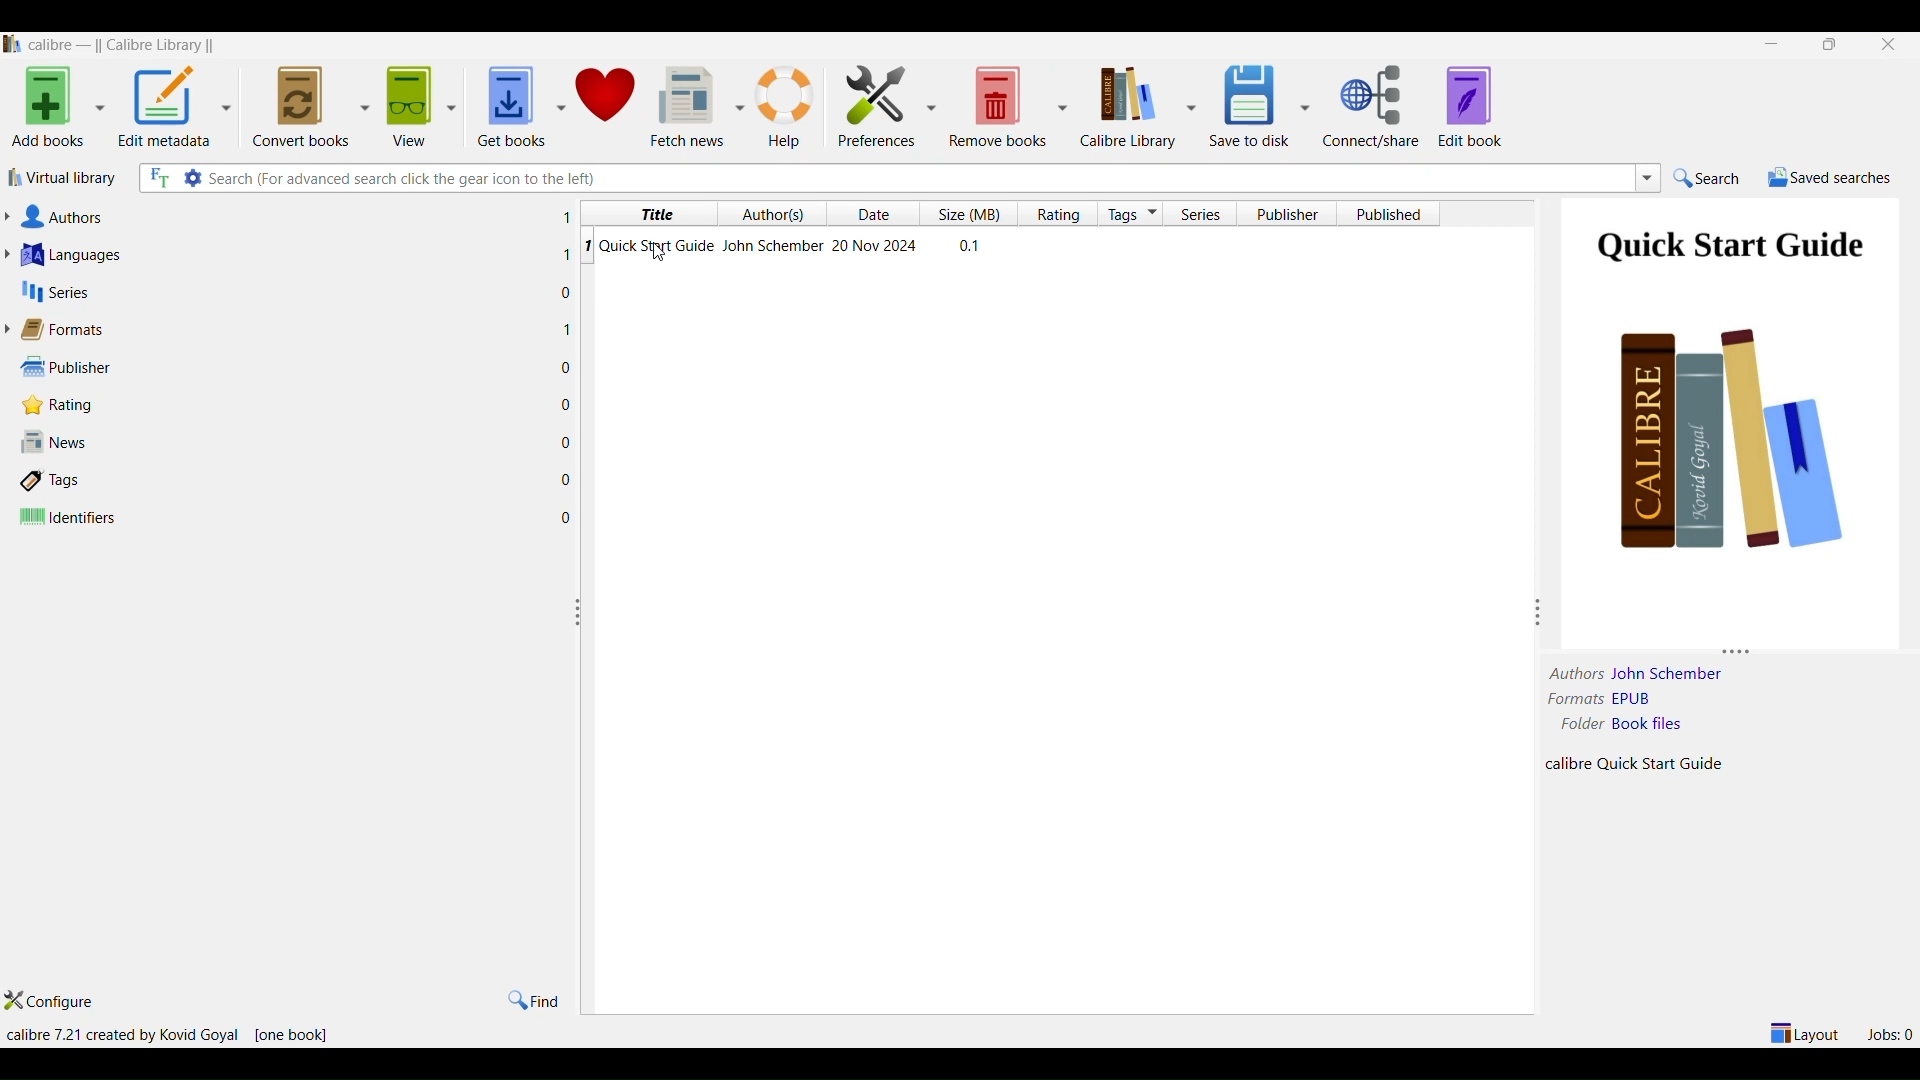 This screenshot has width=1920, height=1080. Describe the element at coordinates (122, 1035) in the screenshot. I see `calibre 7.21 created by Kovid Goyal` at that location.